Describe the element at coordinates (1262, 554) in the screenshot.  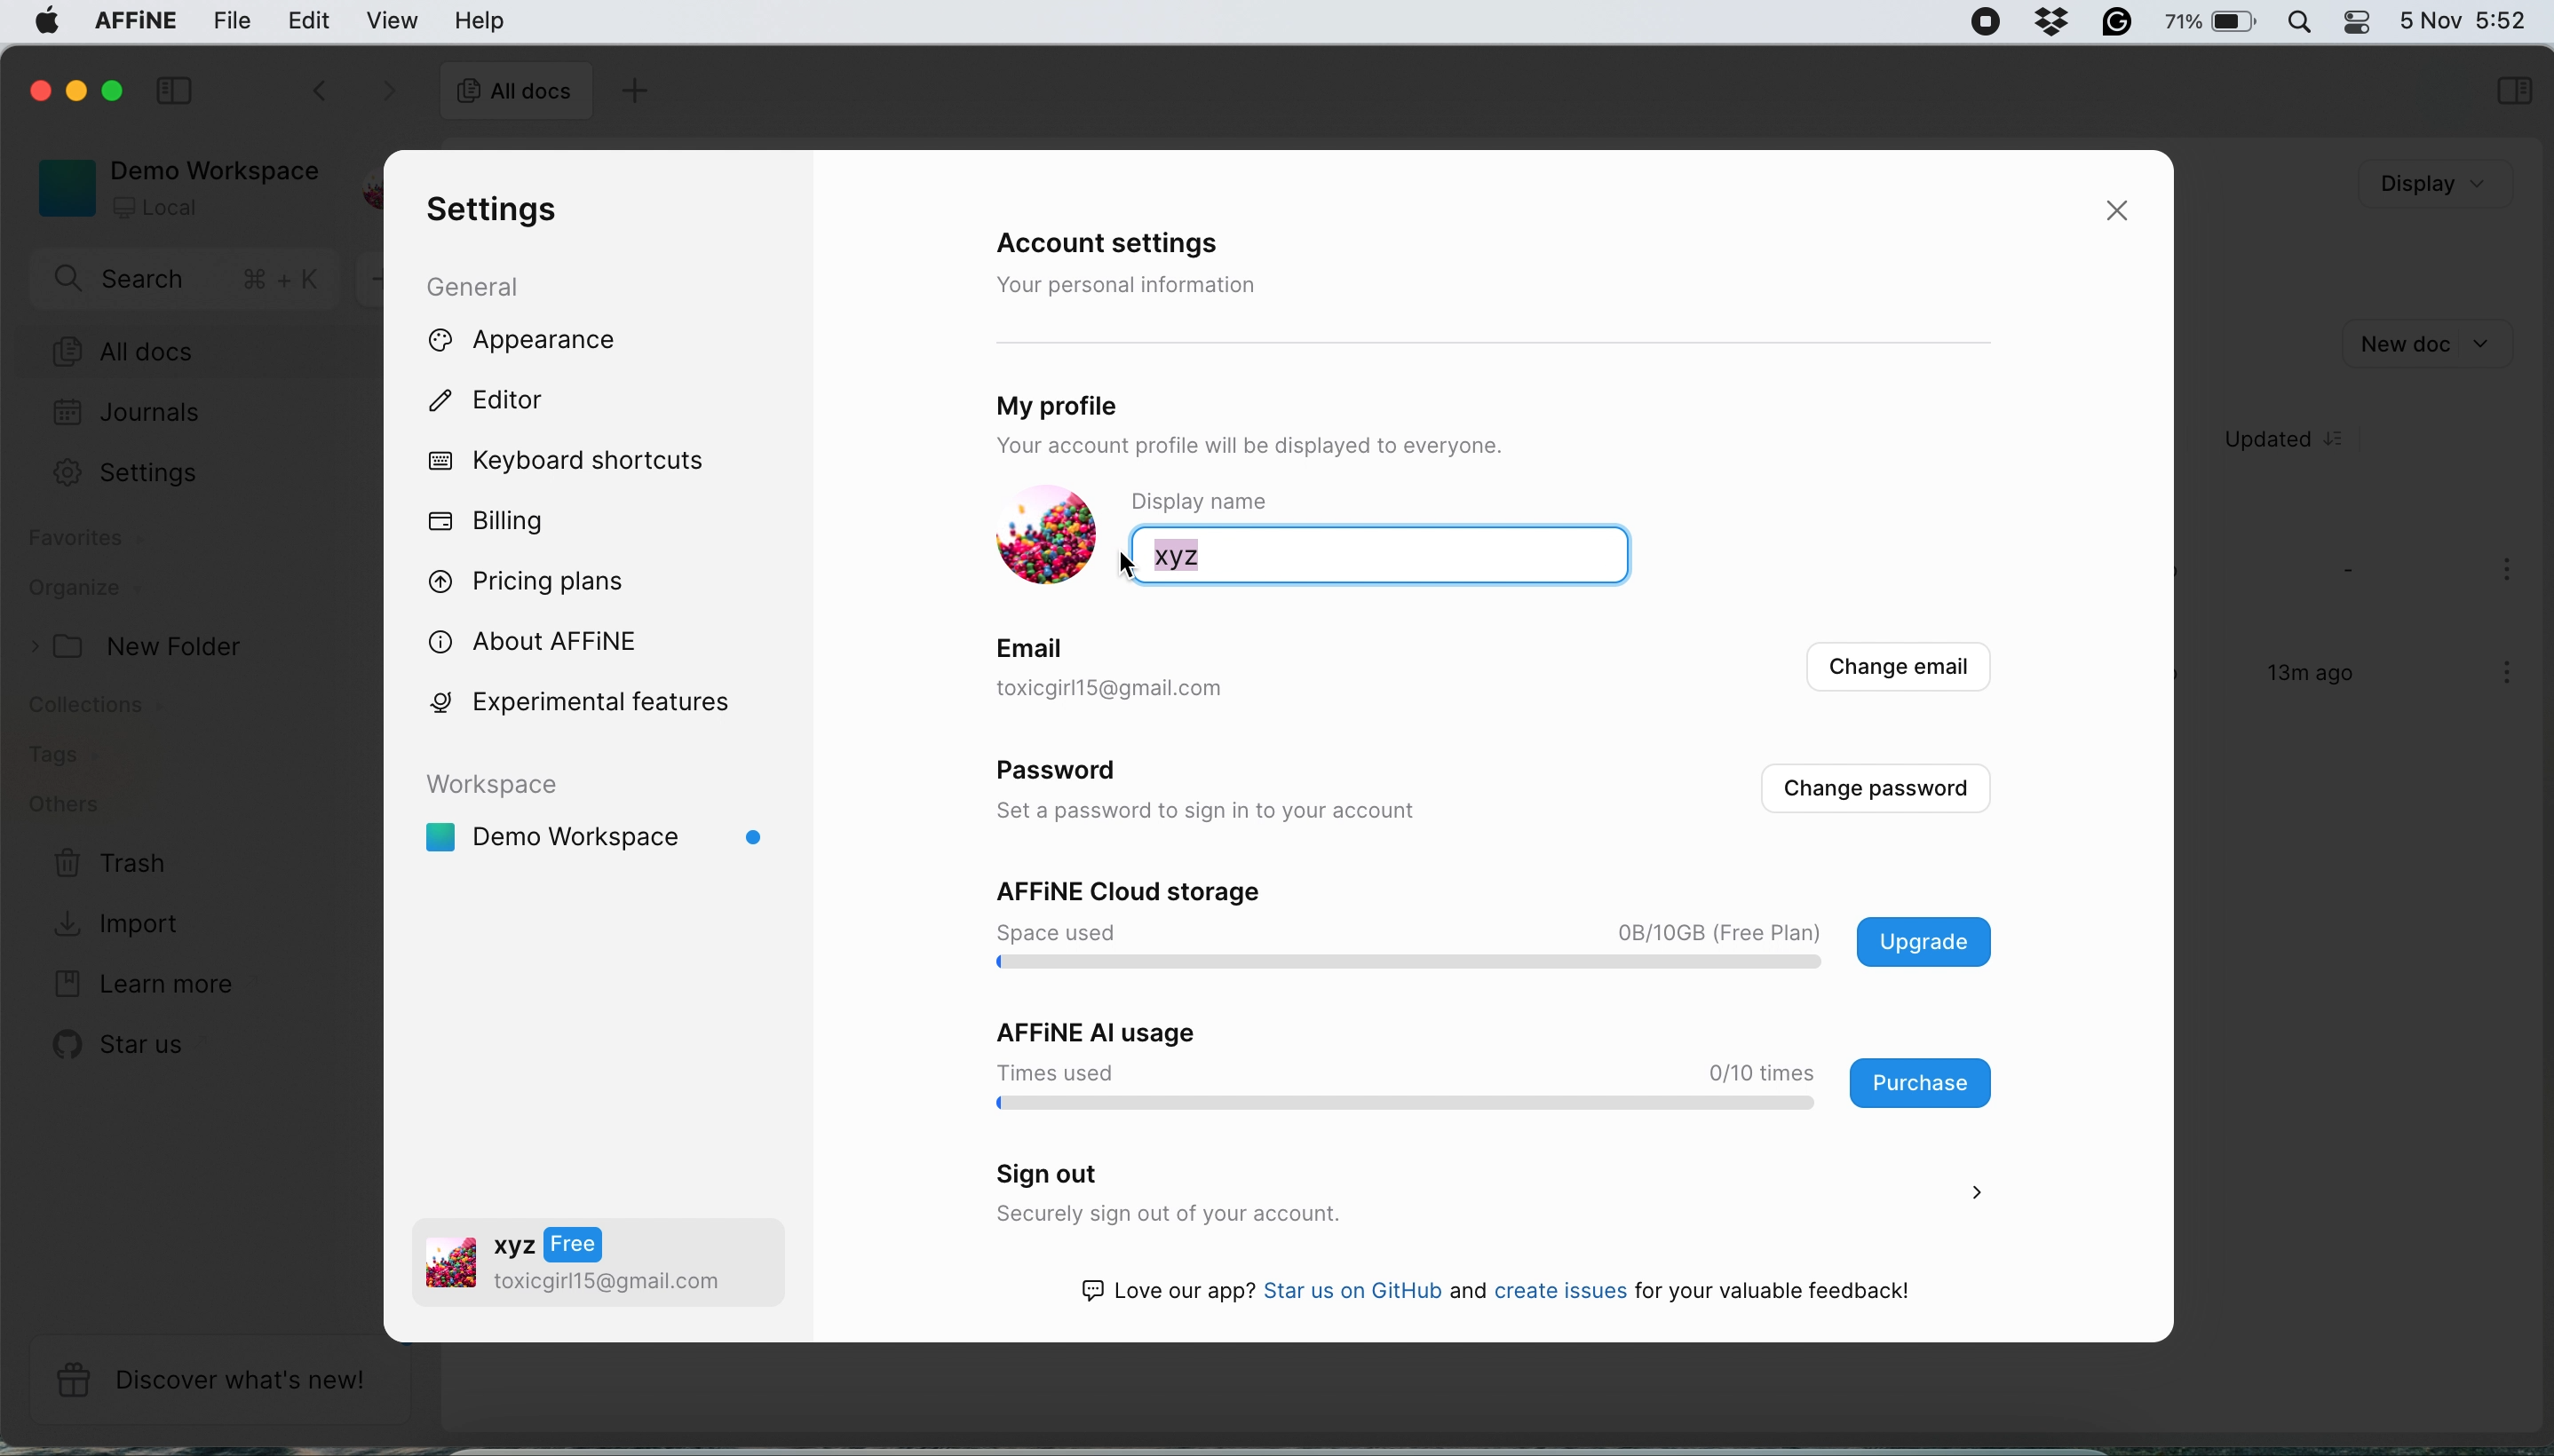
I see `xyz` at that location.